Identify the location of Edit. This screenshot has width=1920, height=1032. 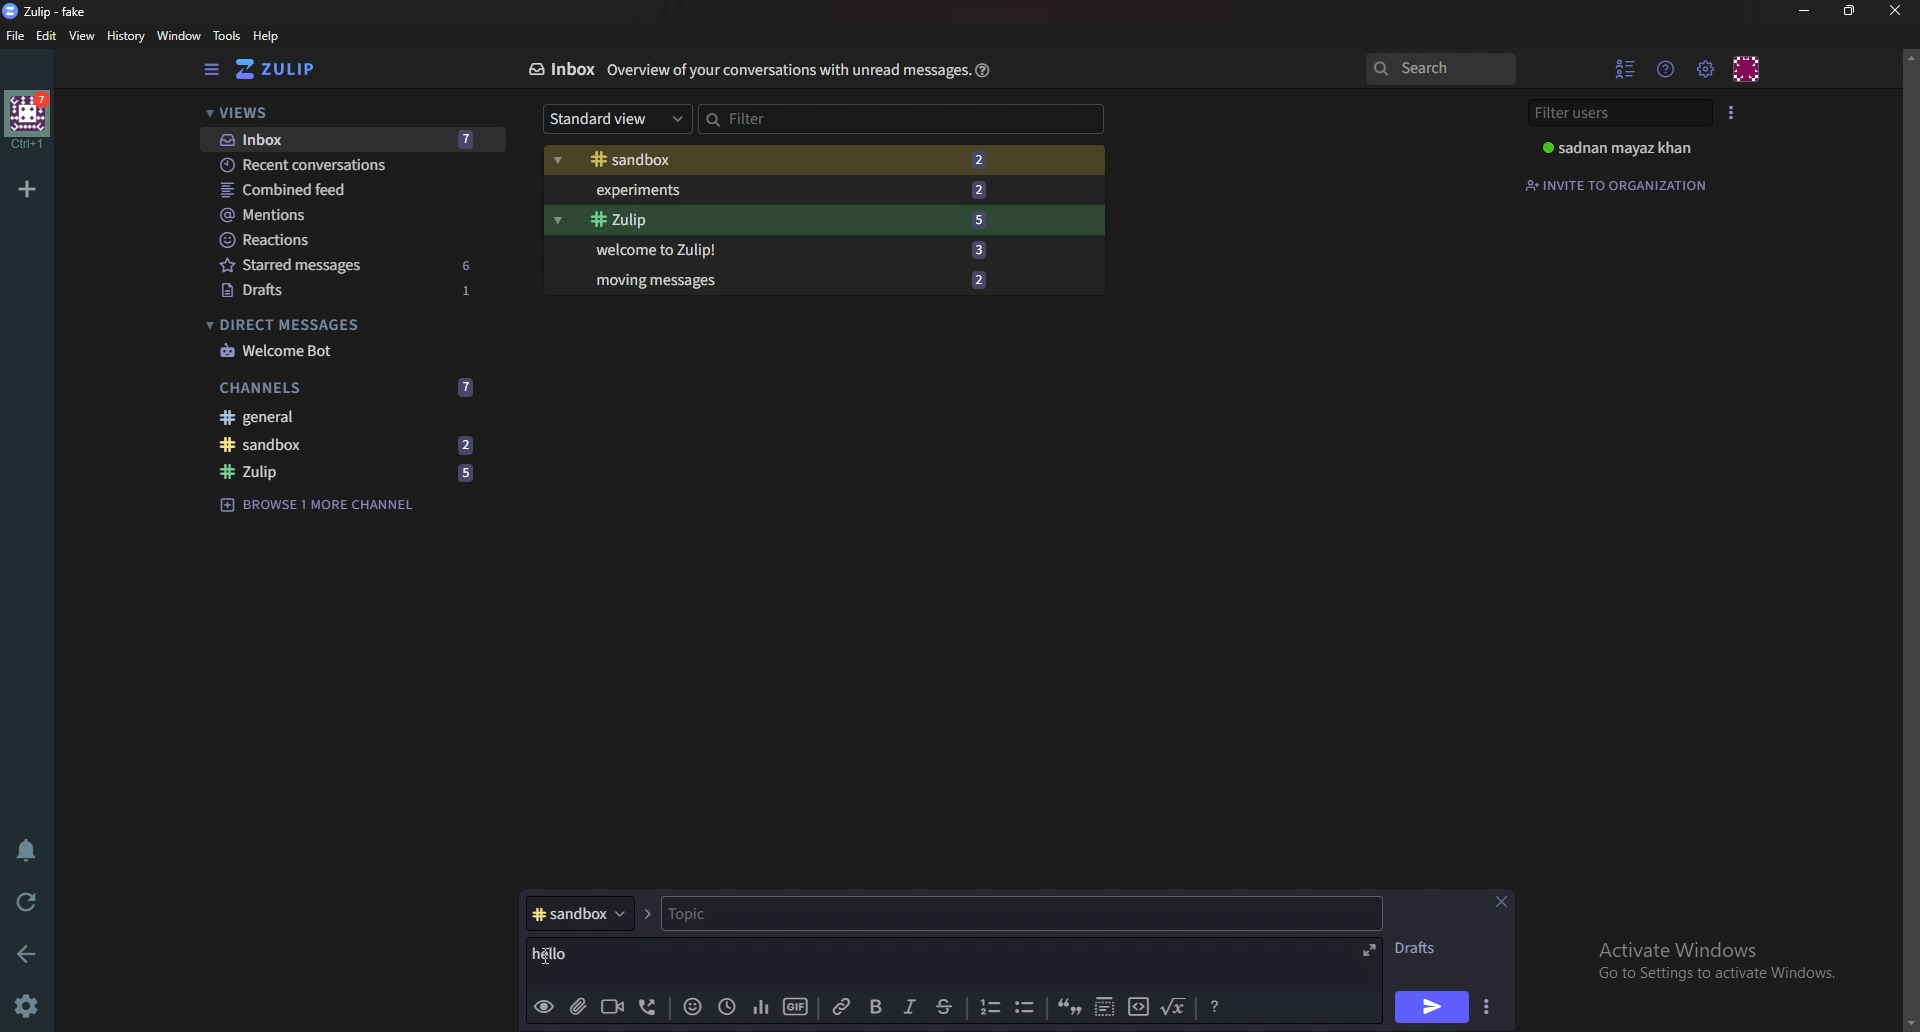
(50, 36).